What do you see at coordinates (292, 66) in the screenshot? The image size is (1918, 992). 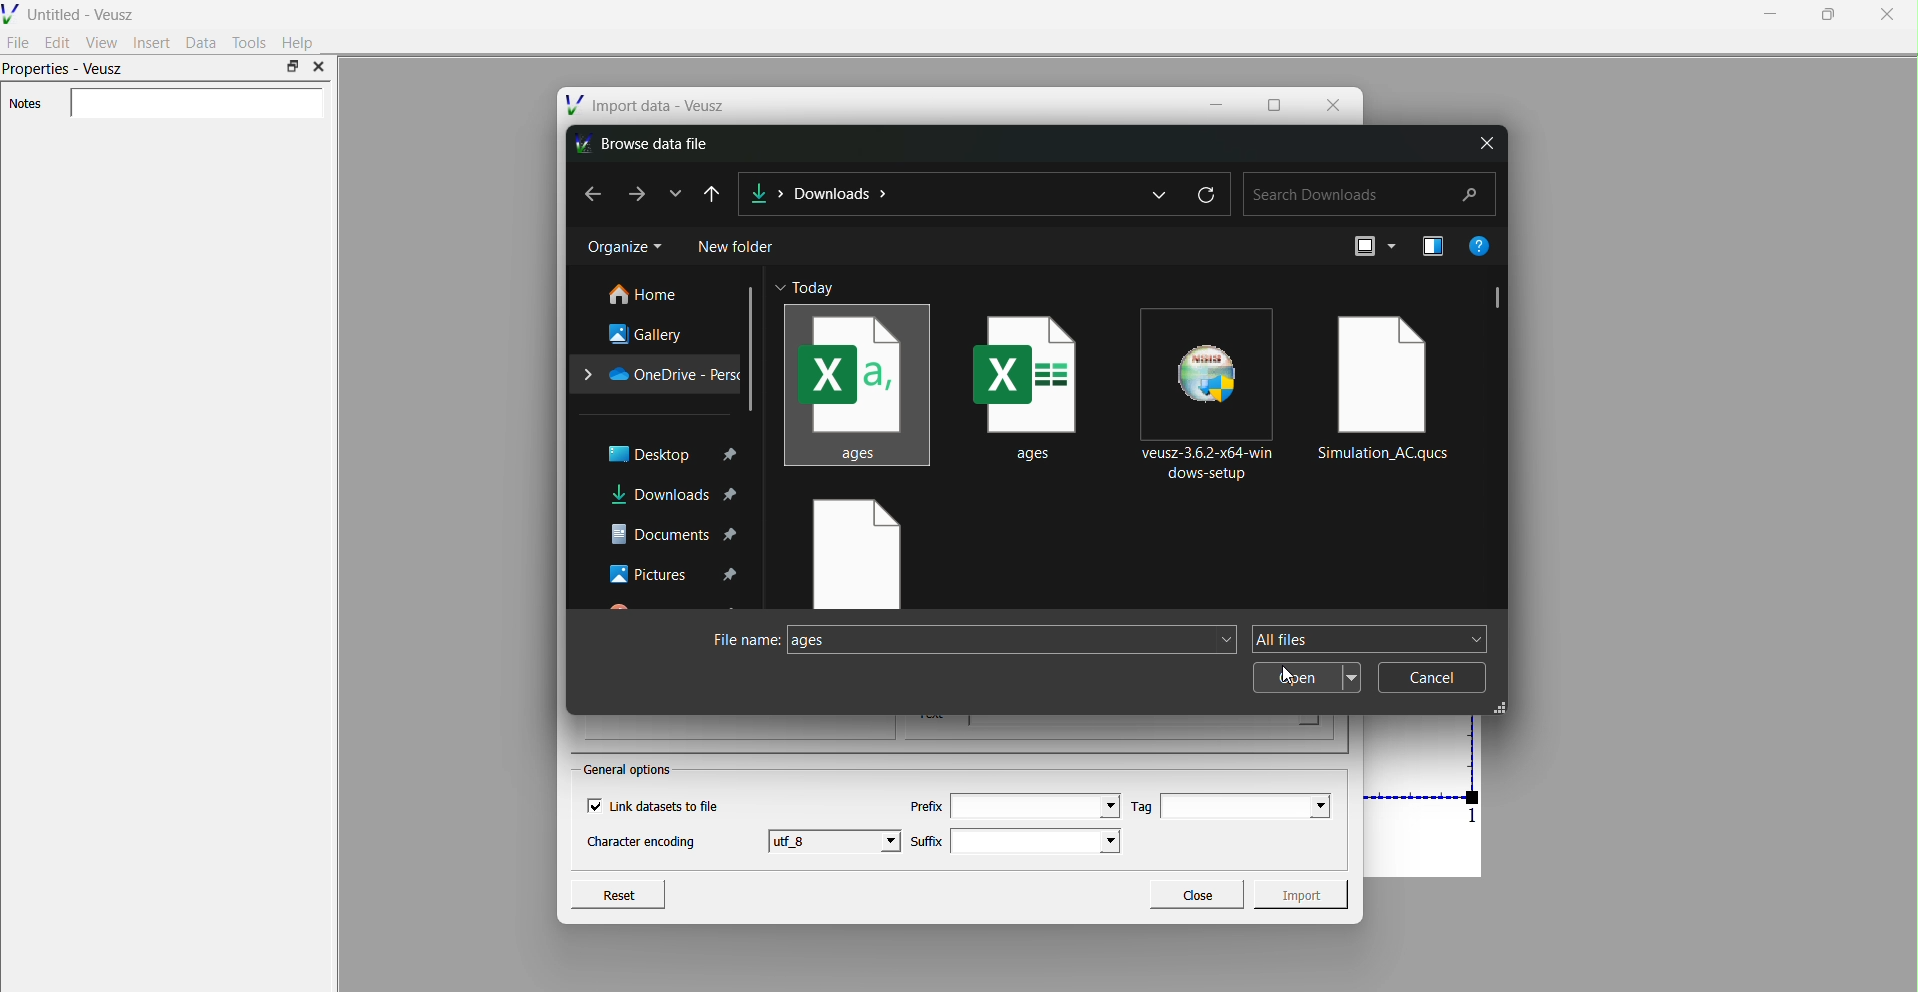 I see `maximise` at bounding box center [292, 66].